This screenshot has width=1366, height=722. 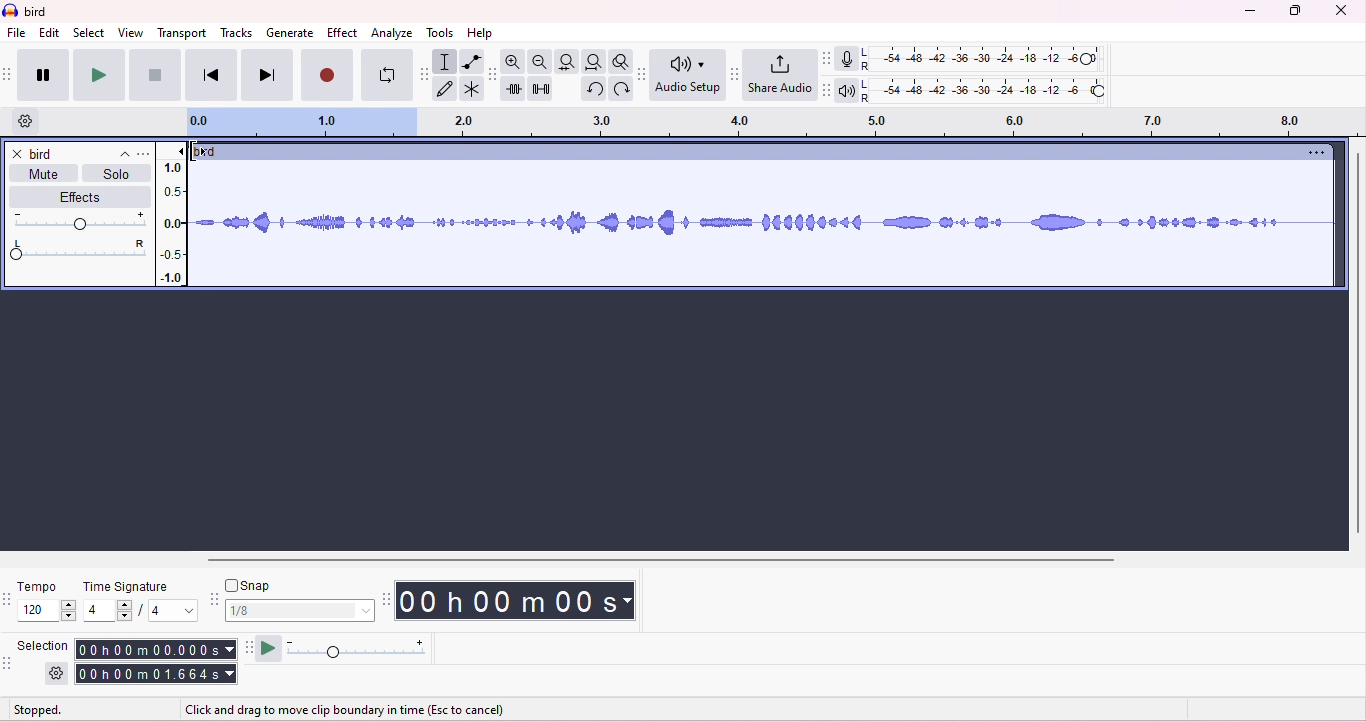 What do you see at coordinates (823, 91) in the screenshot?
I see `playback meter tool bar` at bounding box center [823, 91].